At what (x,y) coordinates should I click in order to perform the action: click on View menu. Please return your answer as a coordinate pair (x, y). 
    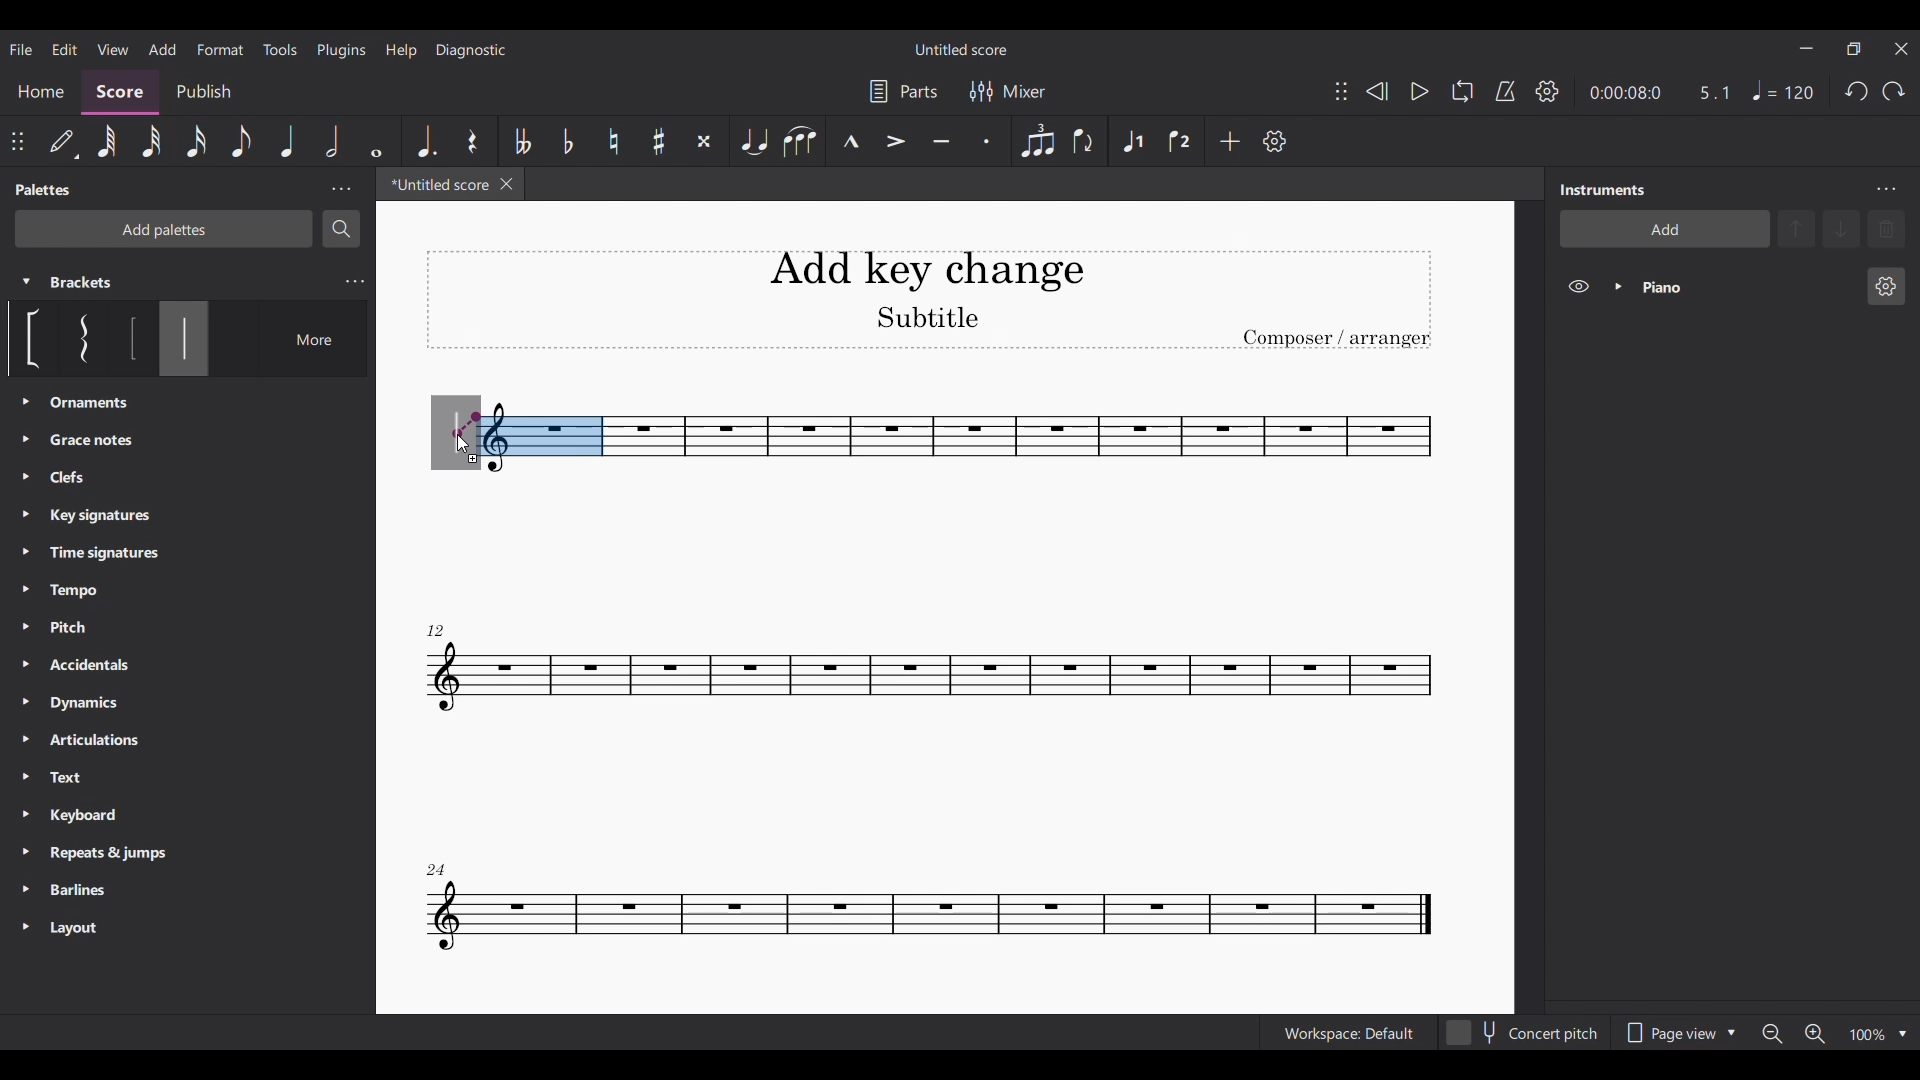
    Looking at the image, I should click on (114, 49).